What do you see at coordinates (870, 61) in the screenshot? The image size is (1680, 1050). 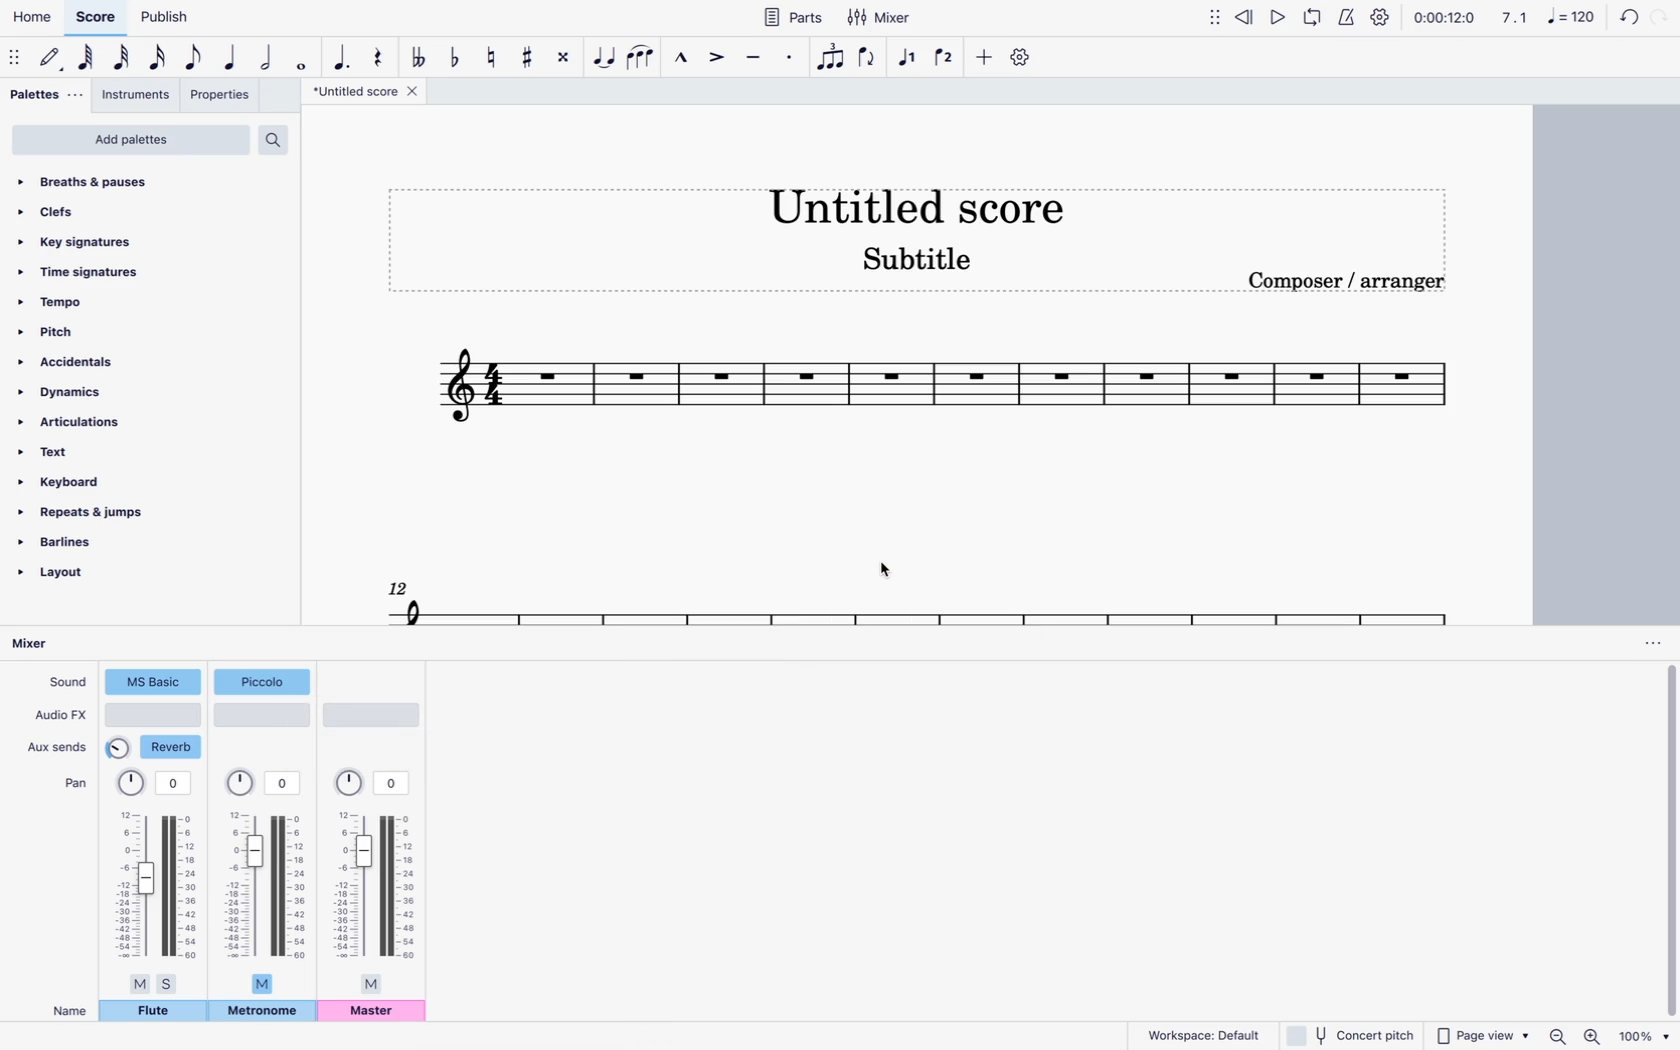 I see `flip direction` at bounding box center [870, 61].